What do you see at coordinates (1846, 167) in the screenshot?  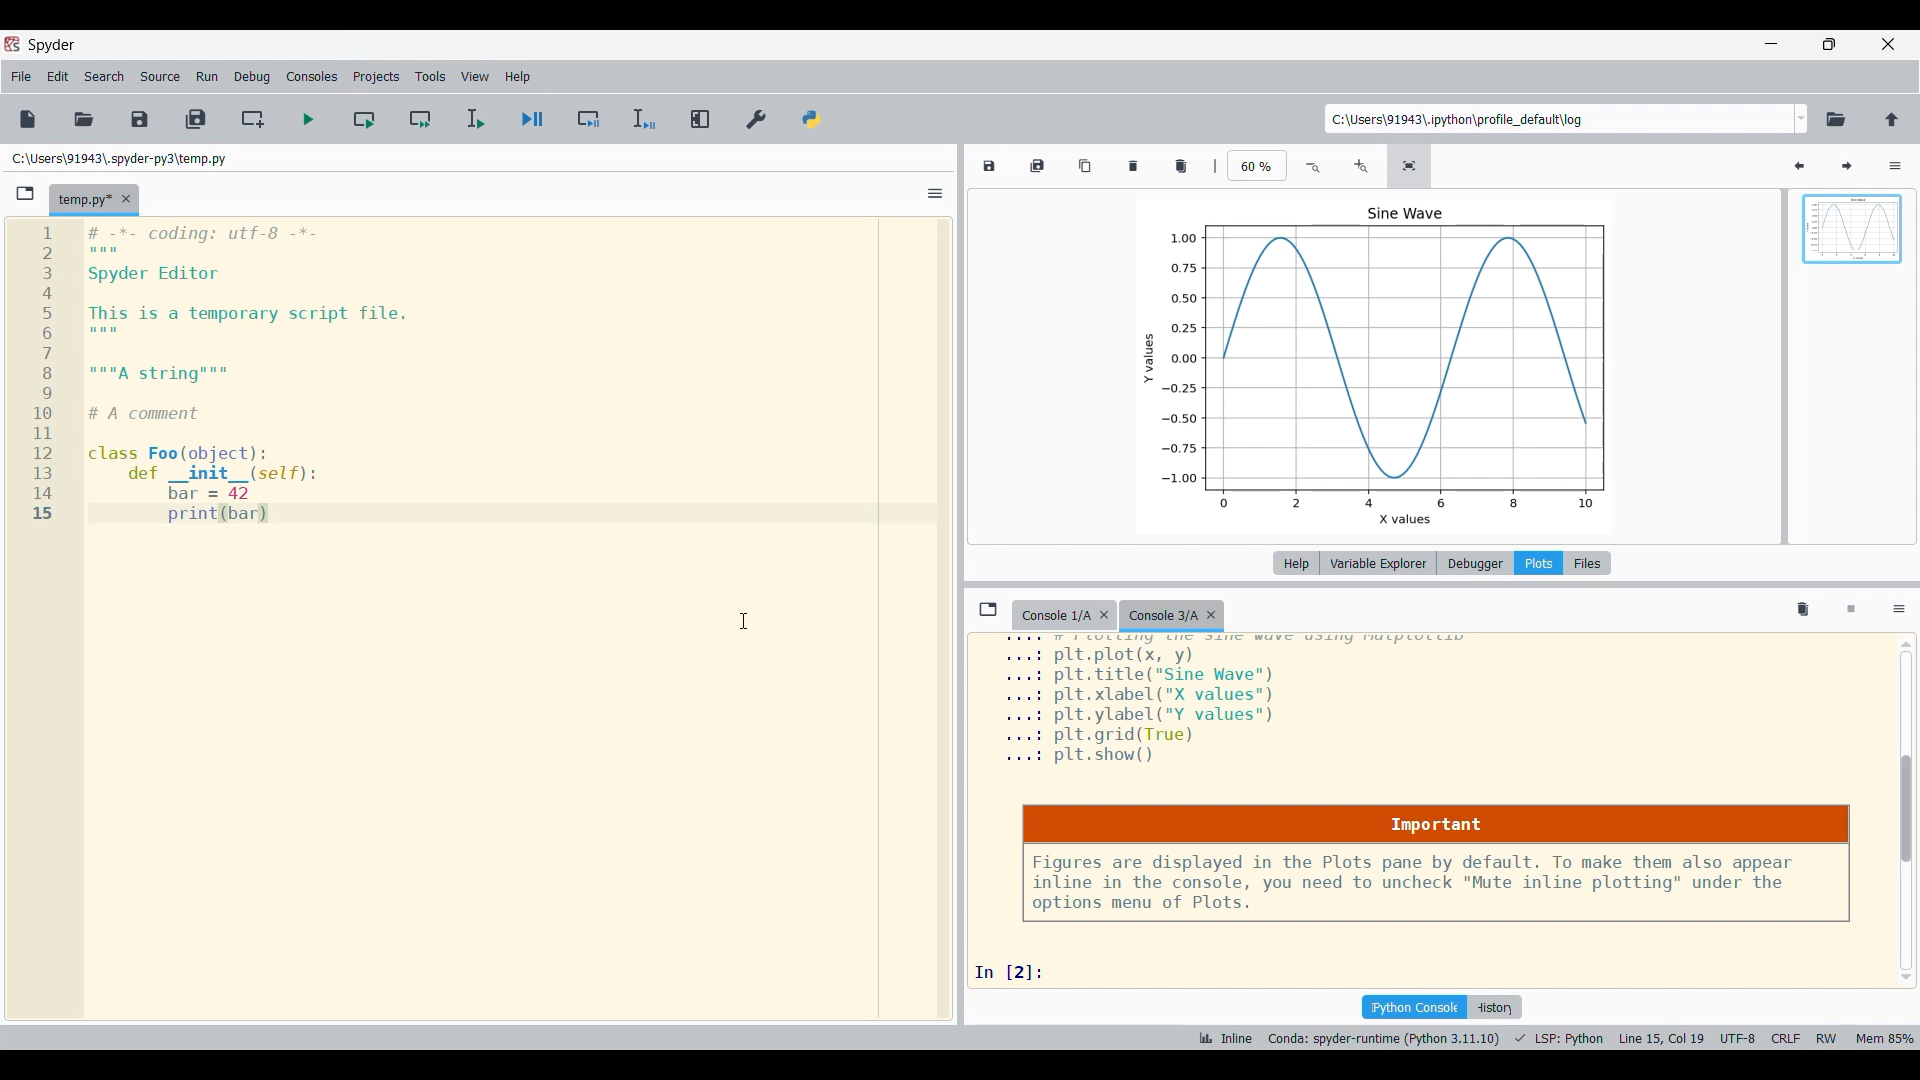 I see `Next plot` at bounding box center [1846, 167].